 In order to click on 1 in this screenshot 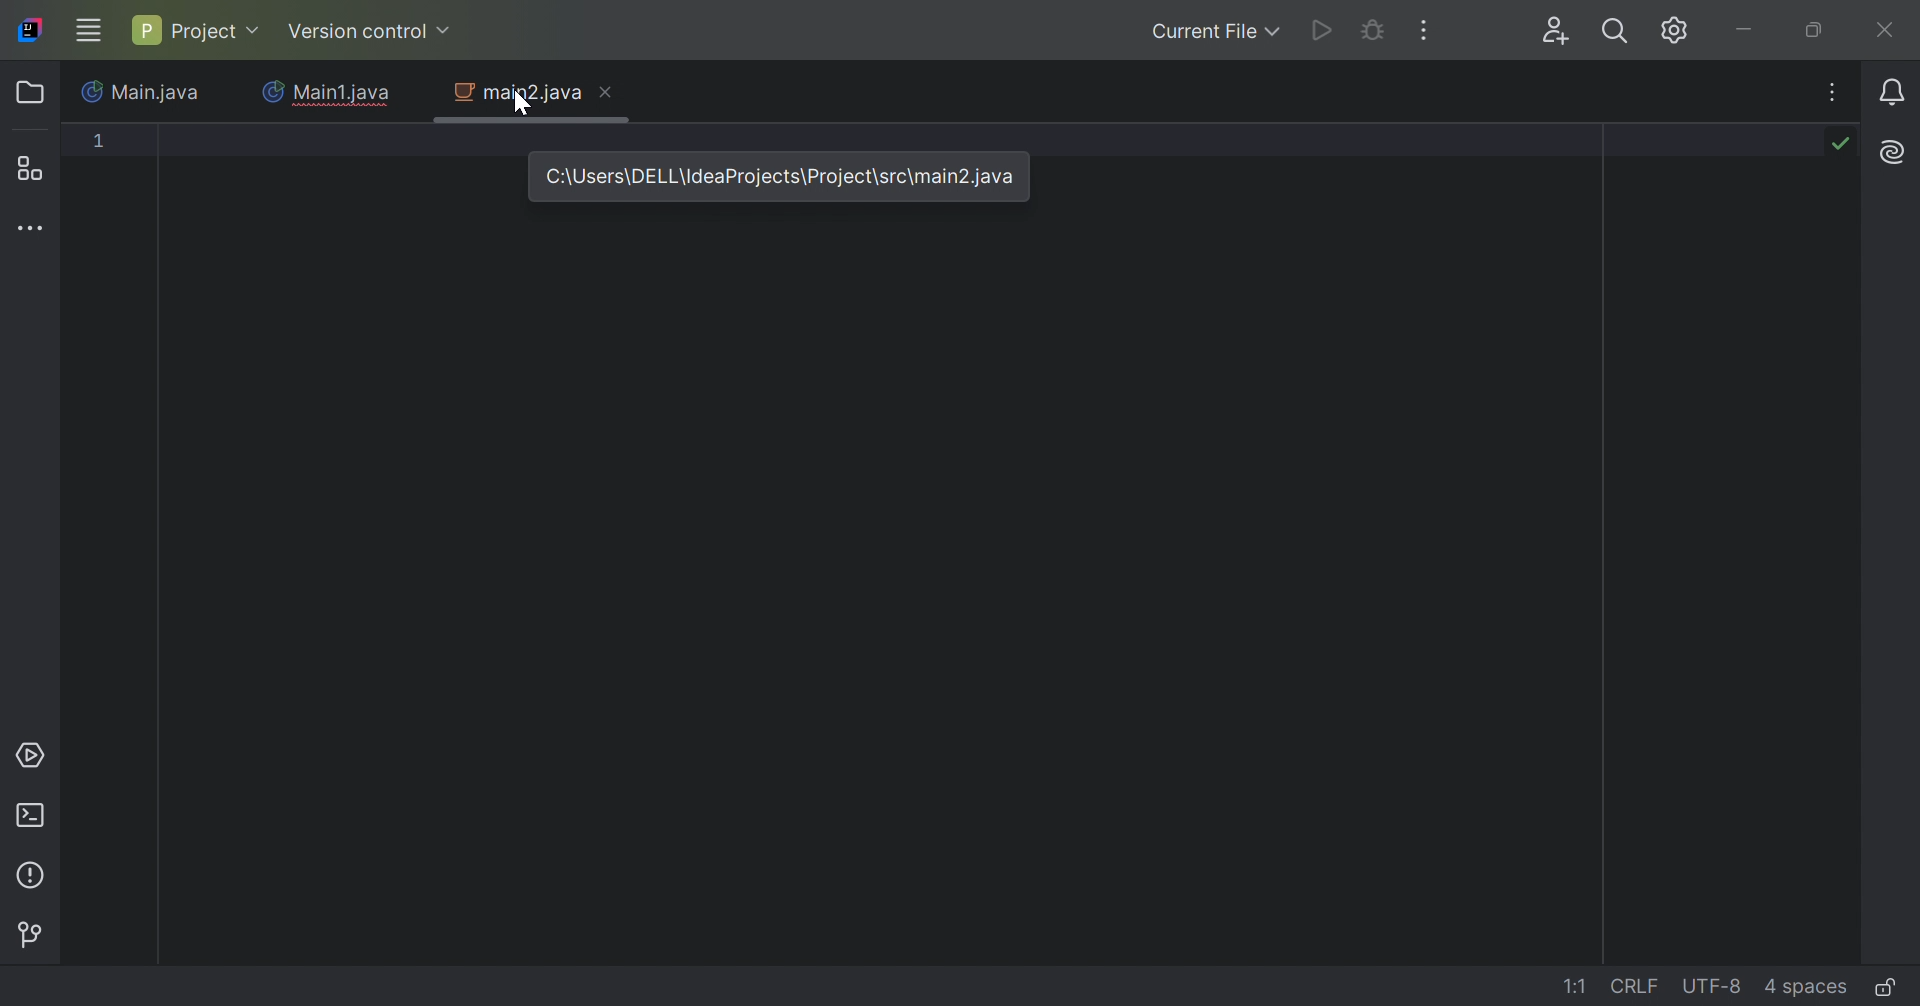, I will do `click(101, 140)`.